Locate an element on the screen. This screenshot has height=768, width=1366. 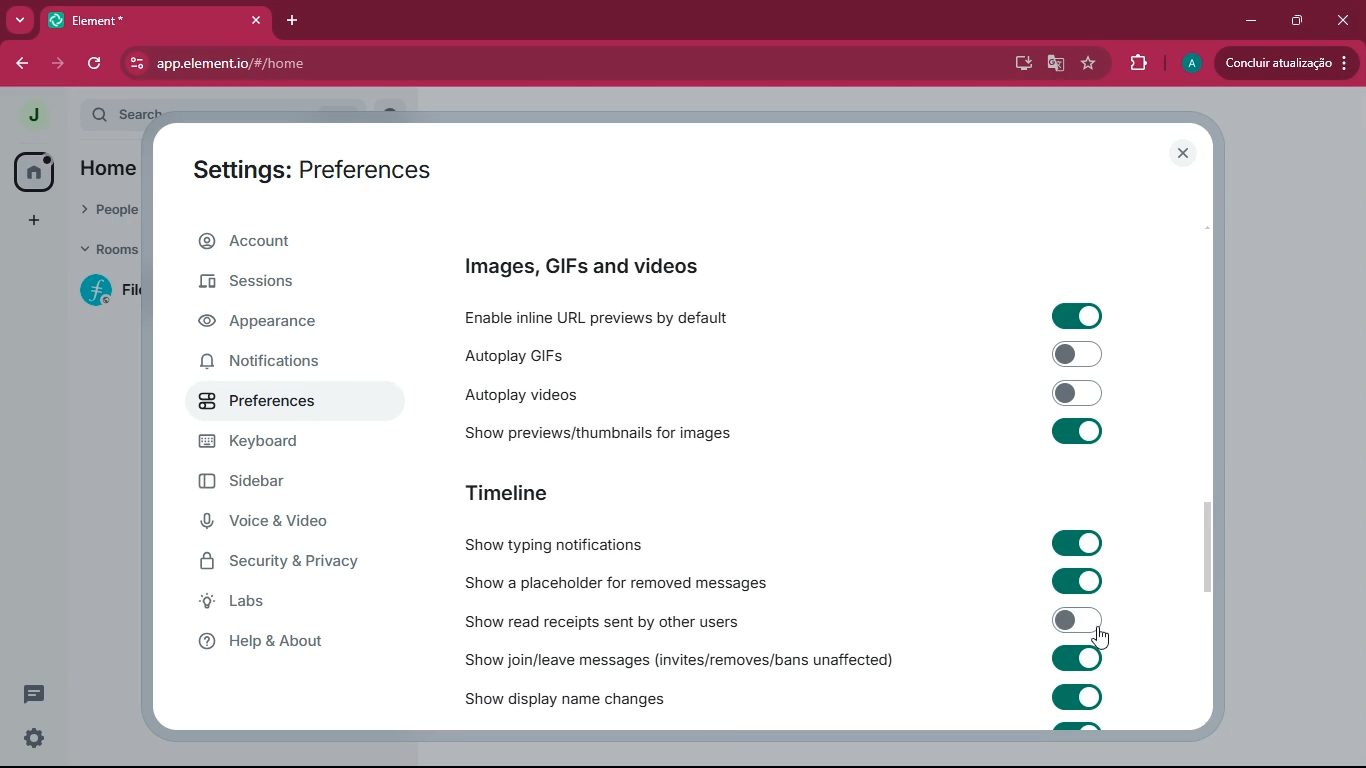
security & privacy is located at coordinates (292, 559).